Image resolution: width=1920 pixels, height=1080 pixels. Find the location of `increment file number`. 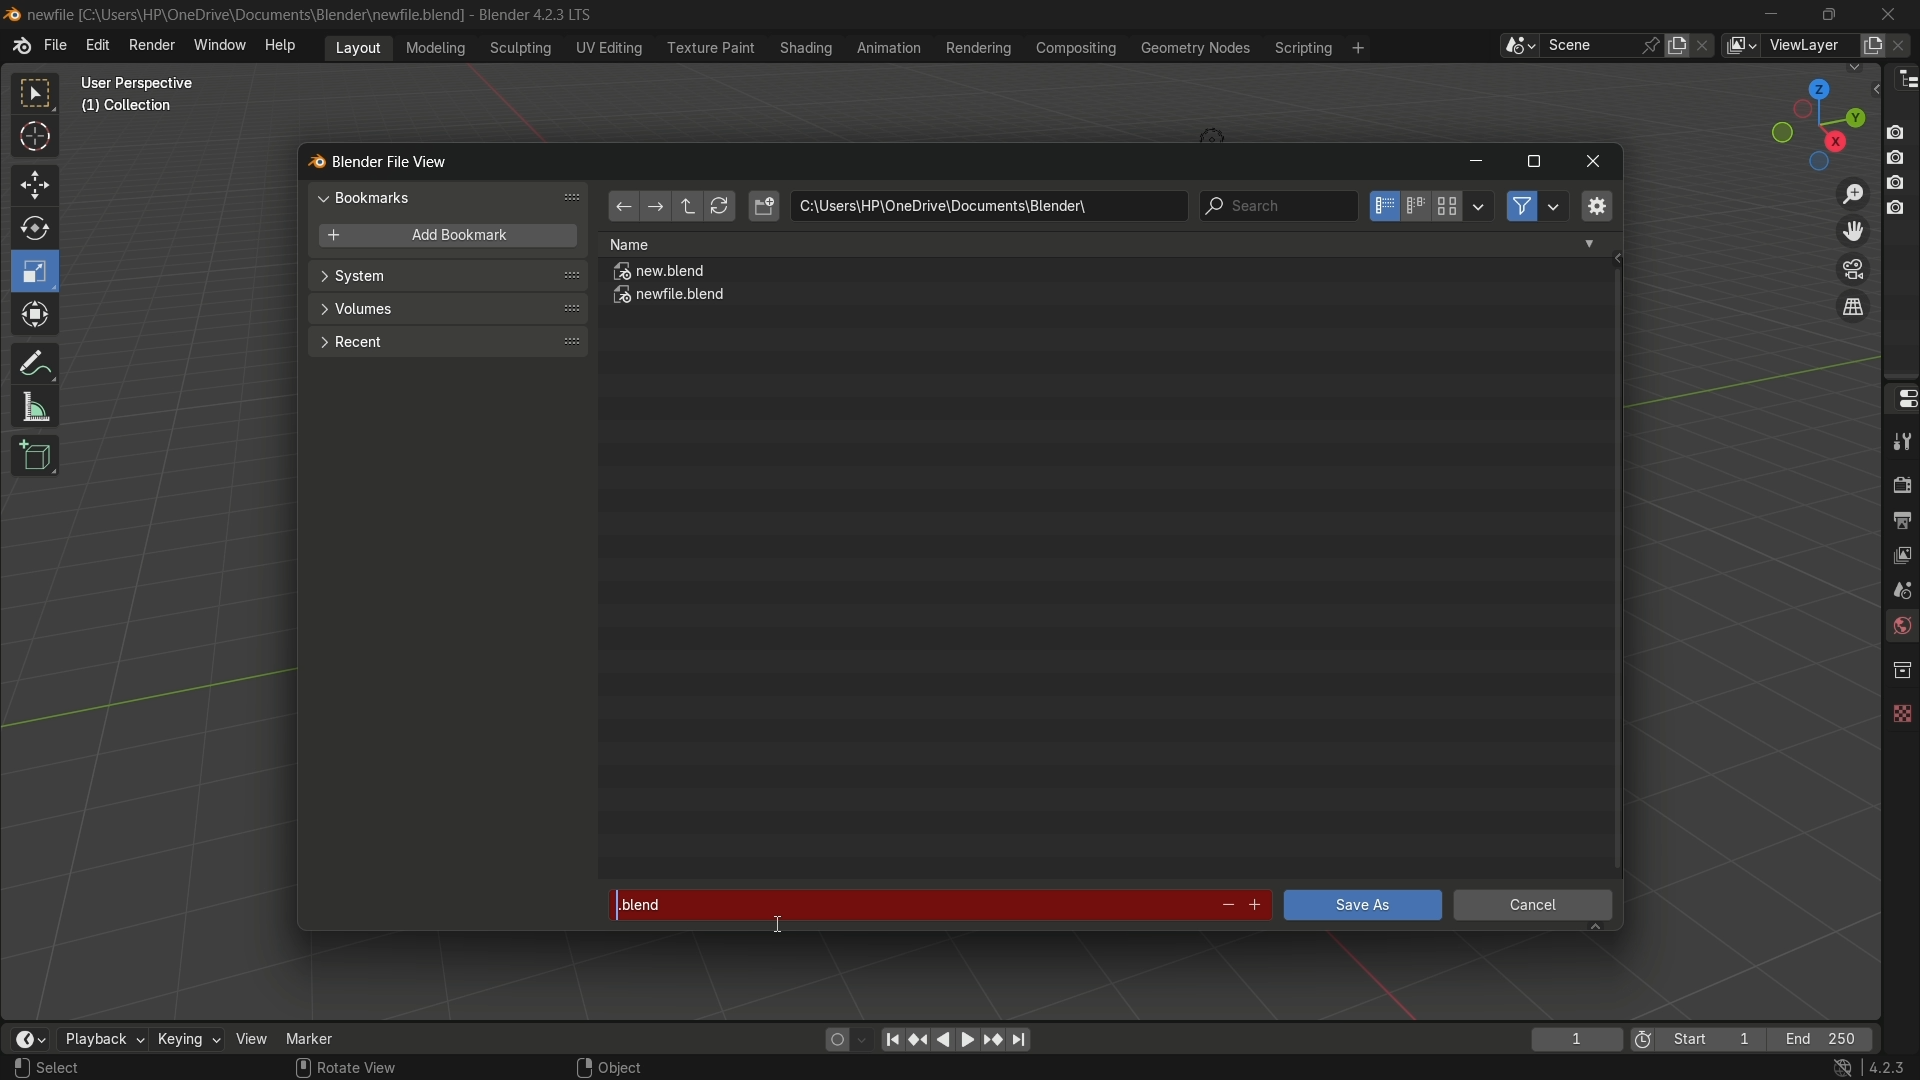

increment file number is located at coordinates (1256, 906).